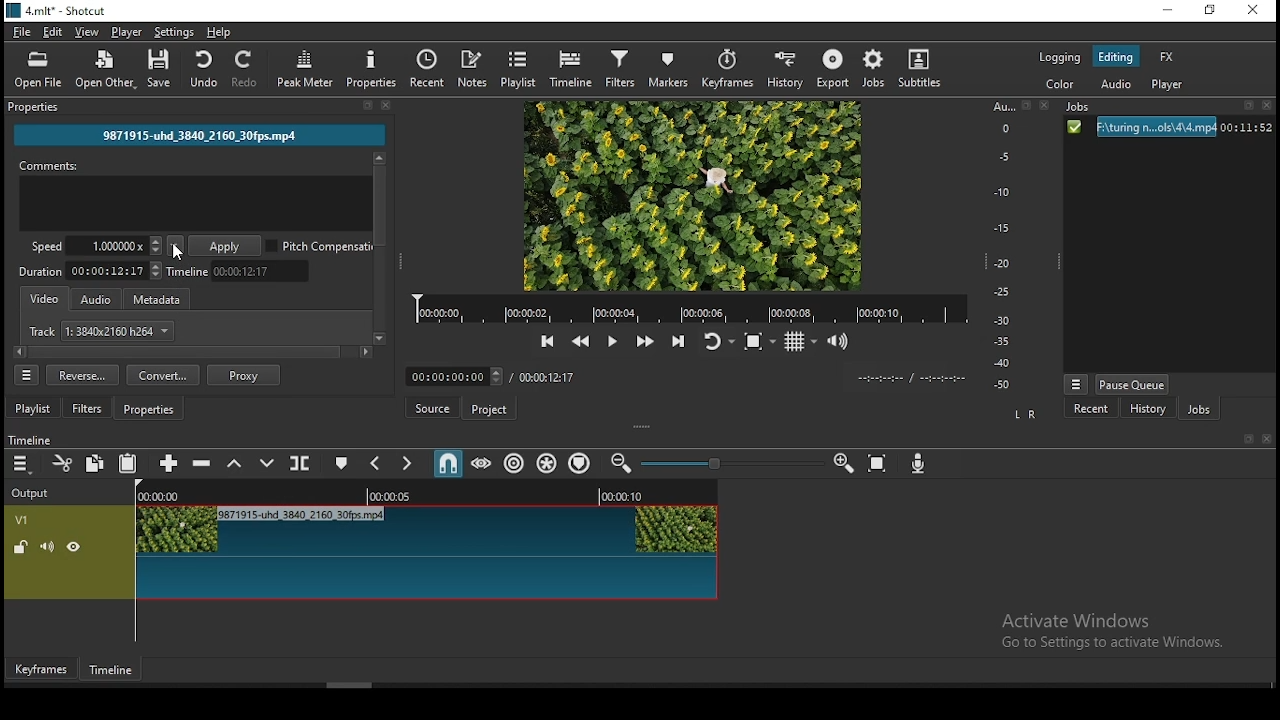 The image size is (1280, 720). I want to click on Player, so click(691, 309).